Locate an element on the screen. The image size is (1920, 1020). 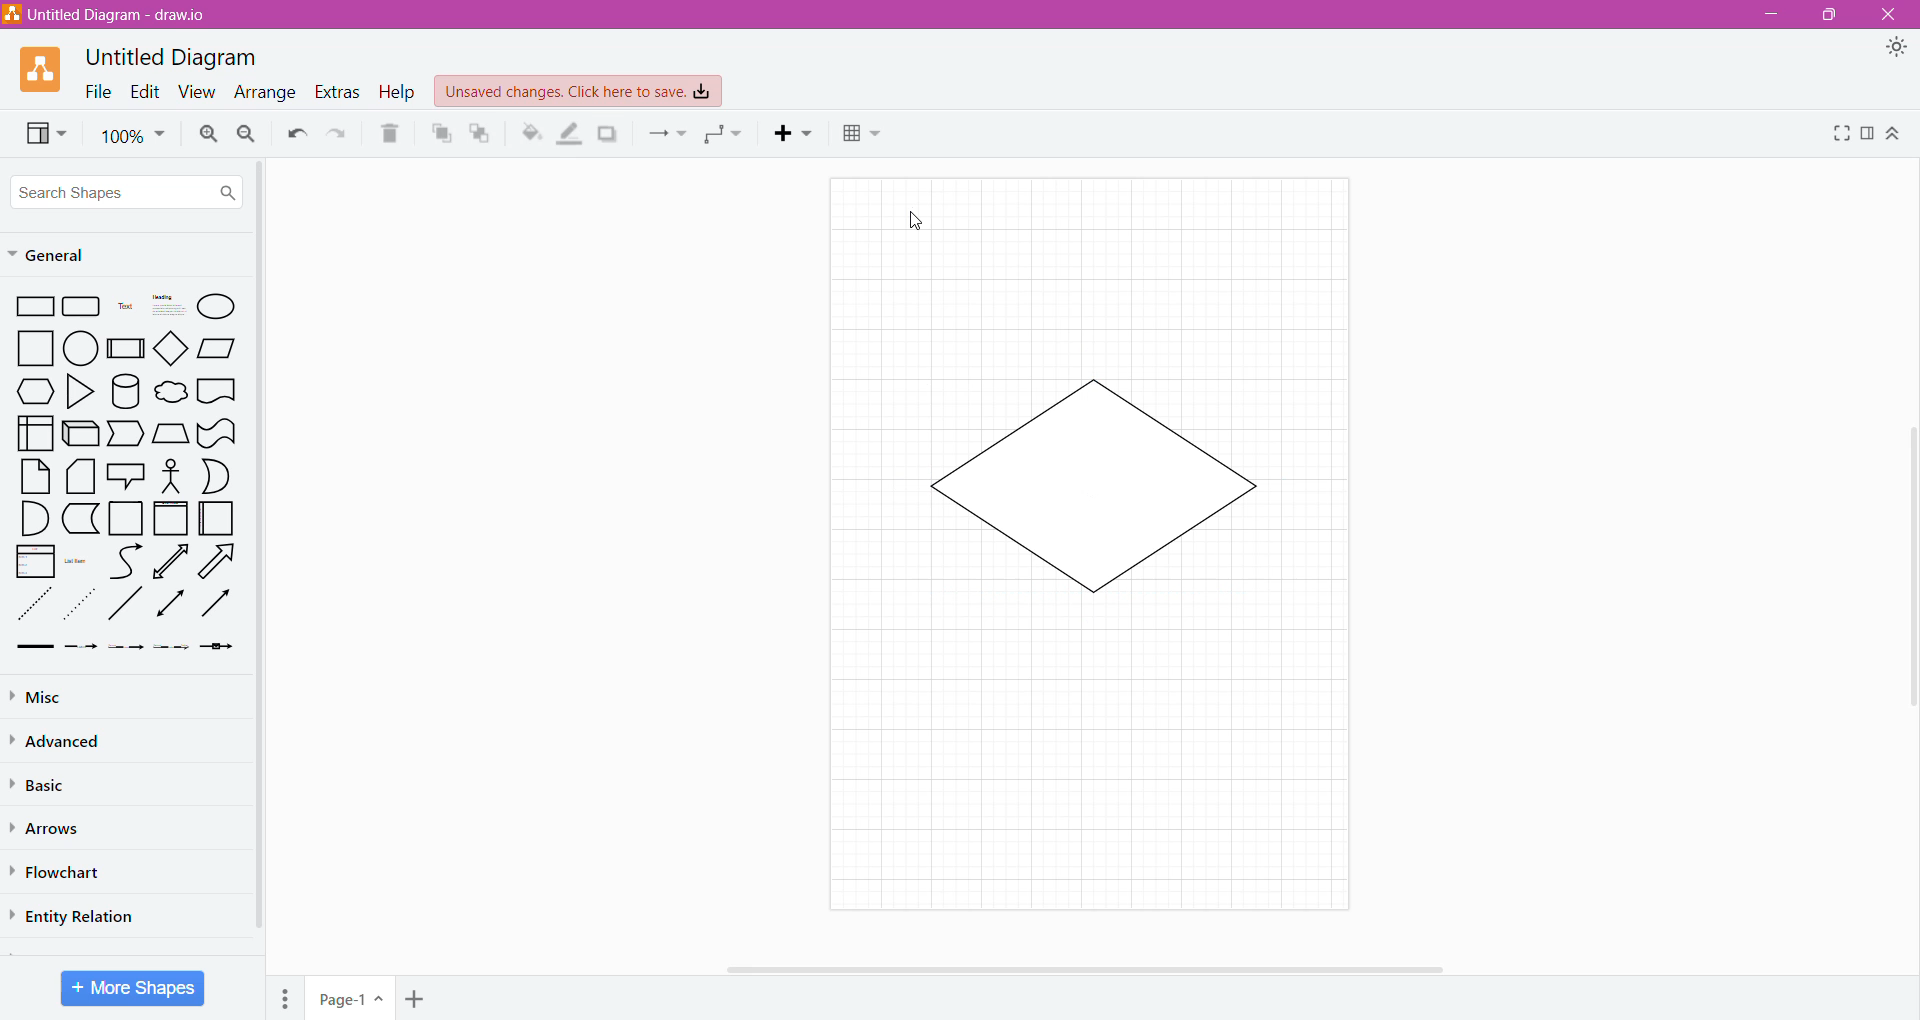
Process is located at coordinates (127, 347).